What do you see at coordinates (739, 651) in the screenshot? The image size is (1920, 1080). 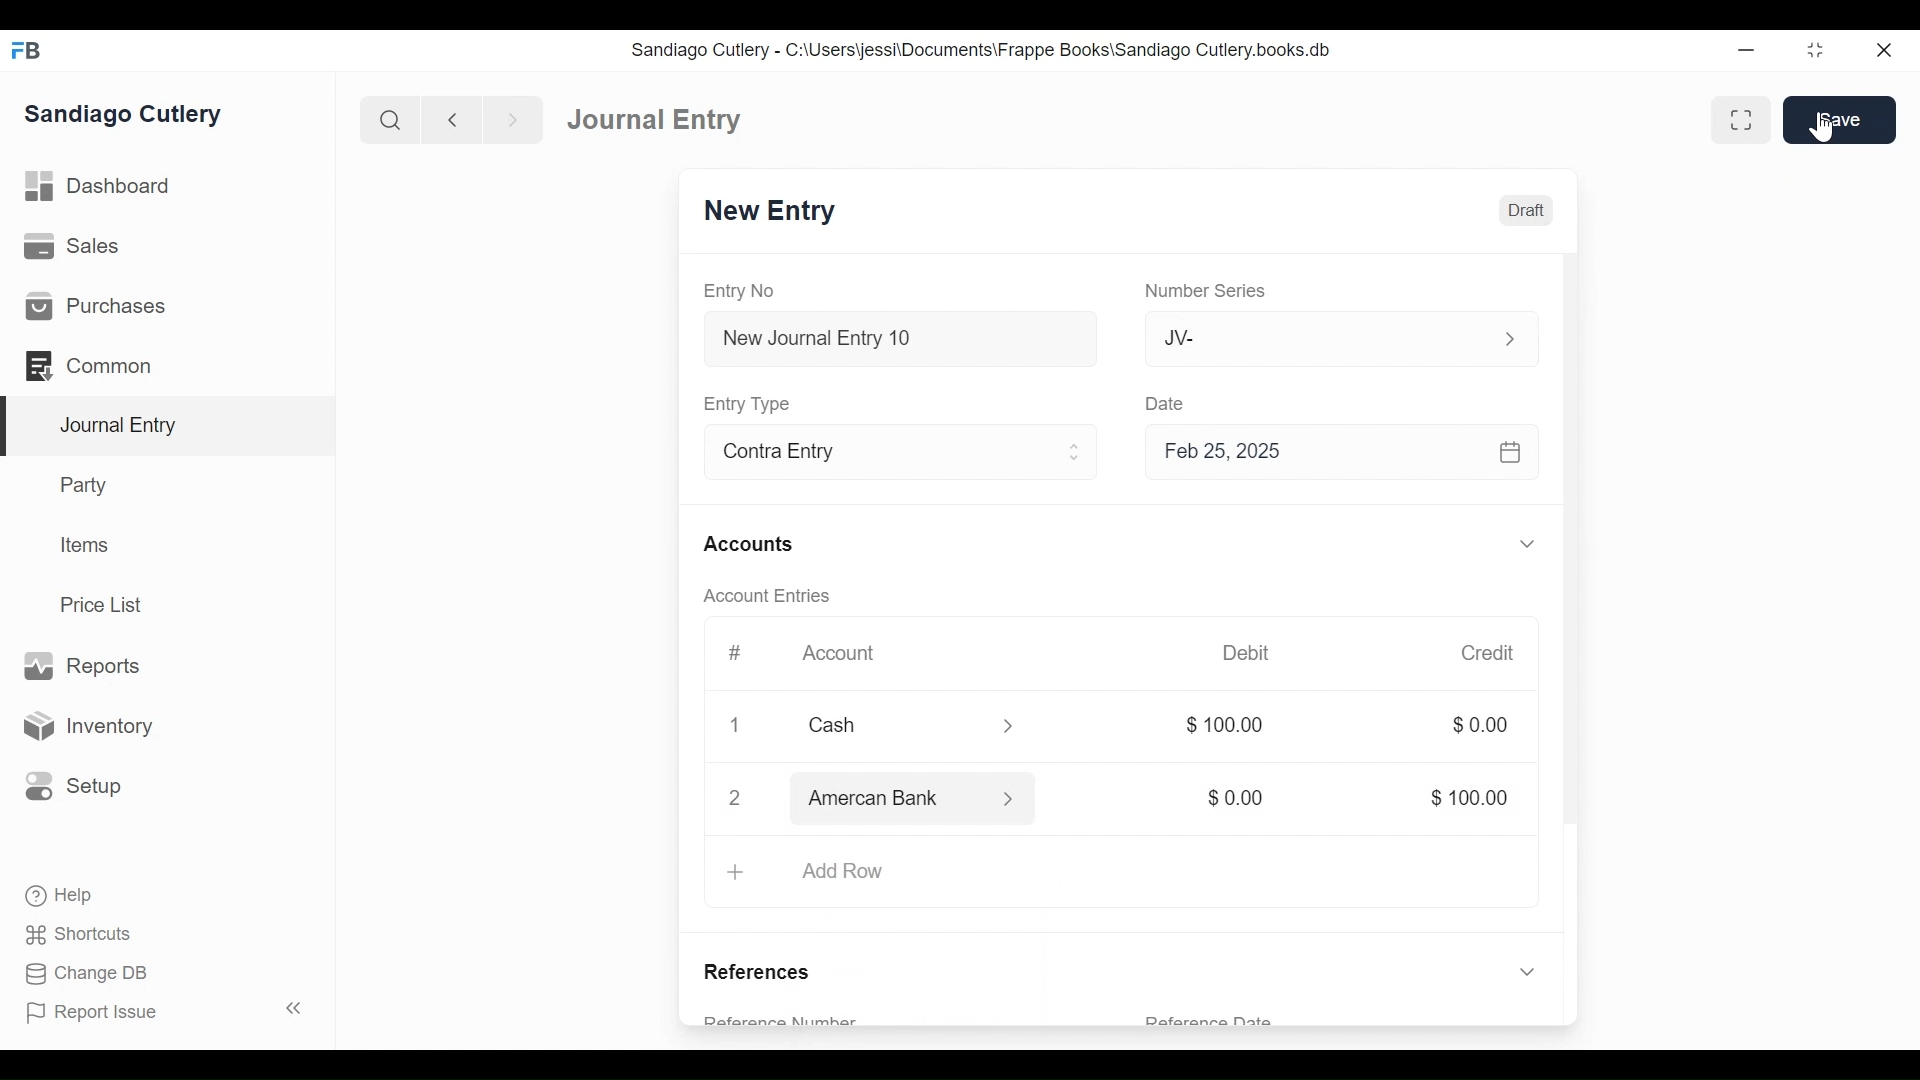 I see `#` at bounding box center [739, 651].